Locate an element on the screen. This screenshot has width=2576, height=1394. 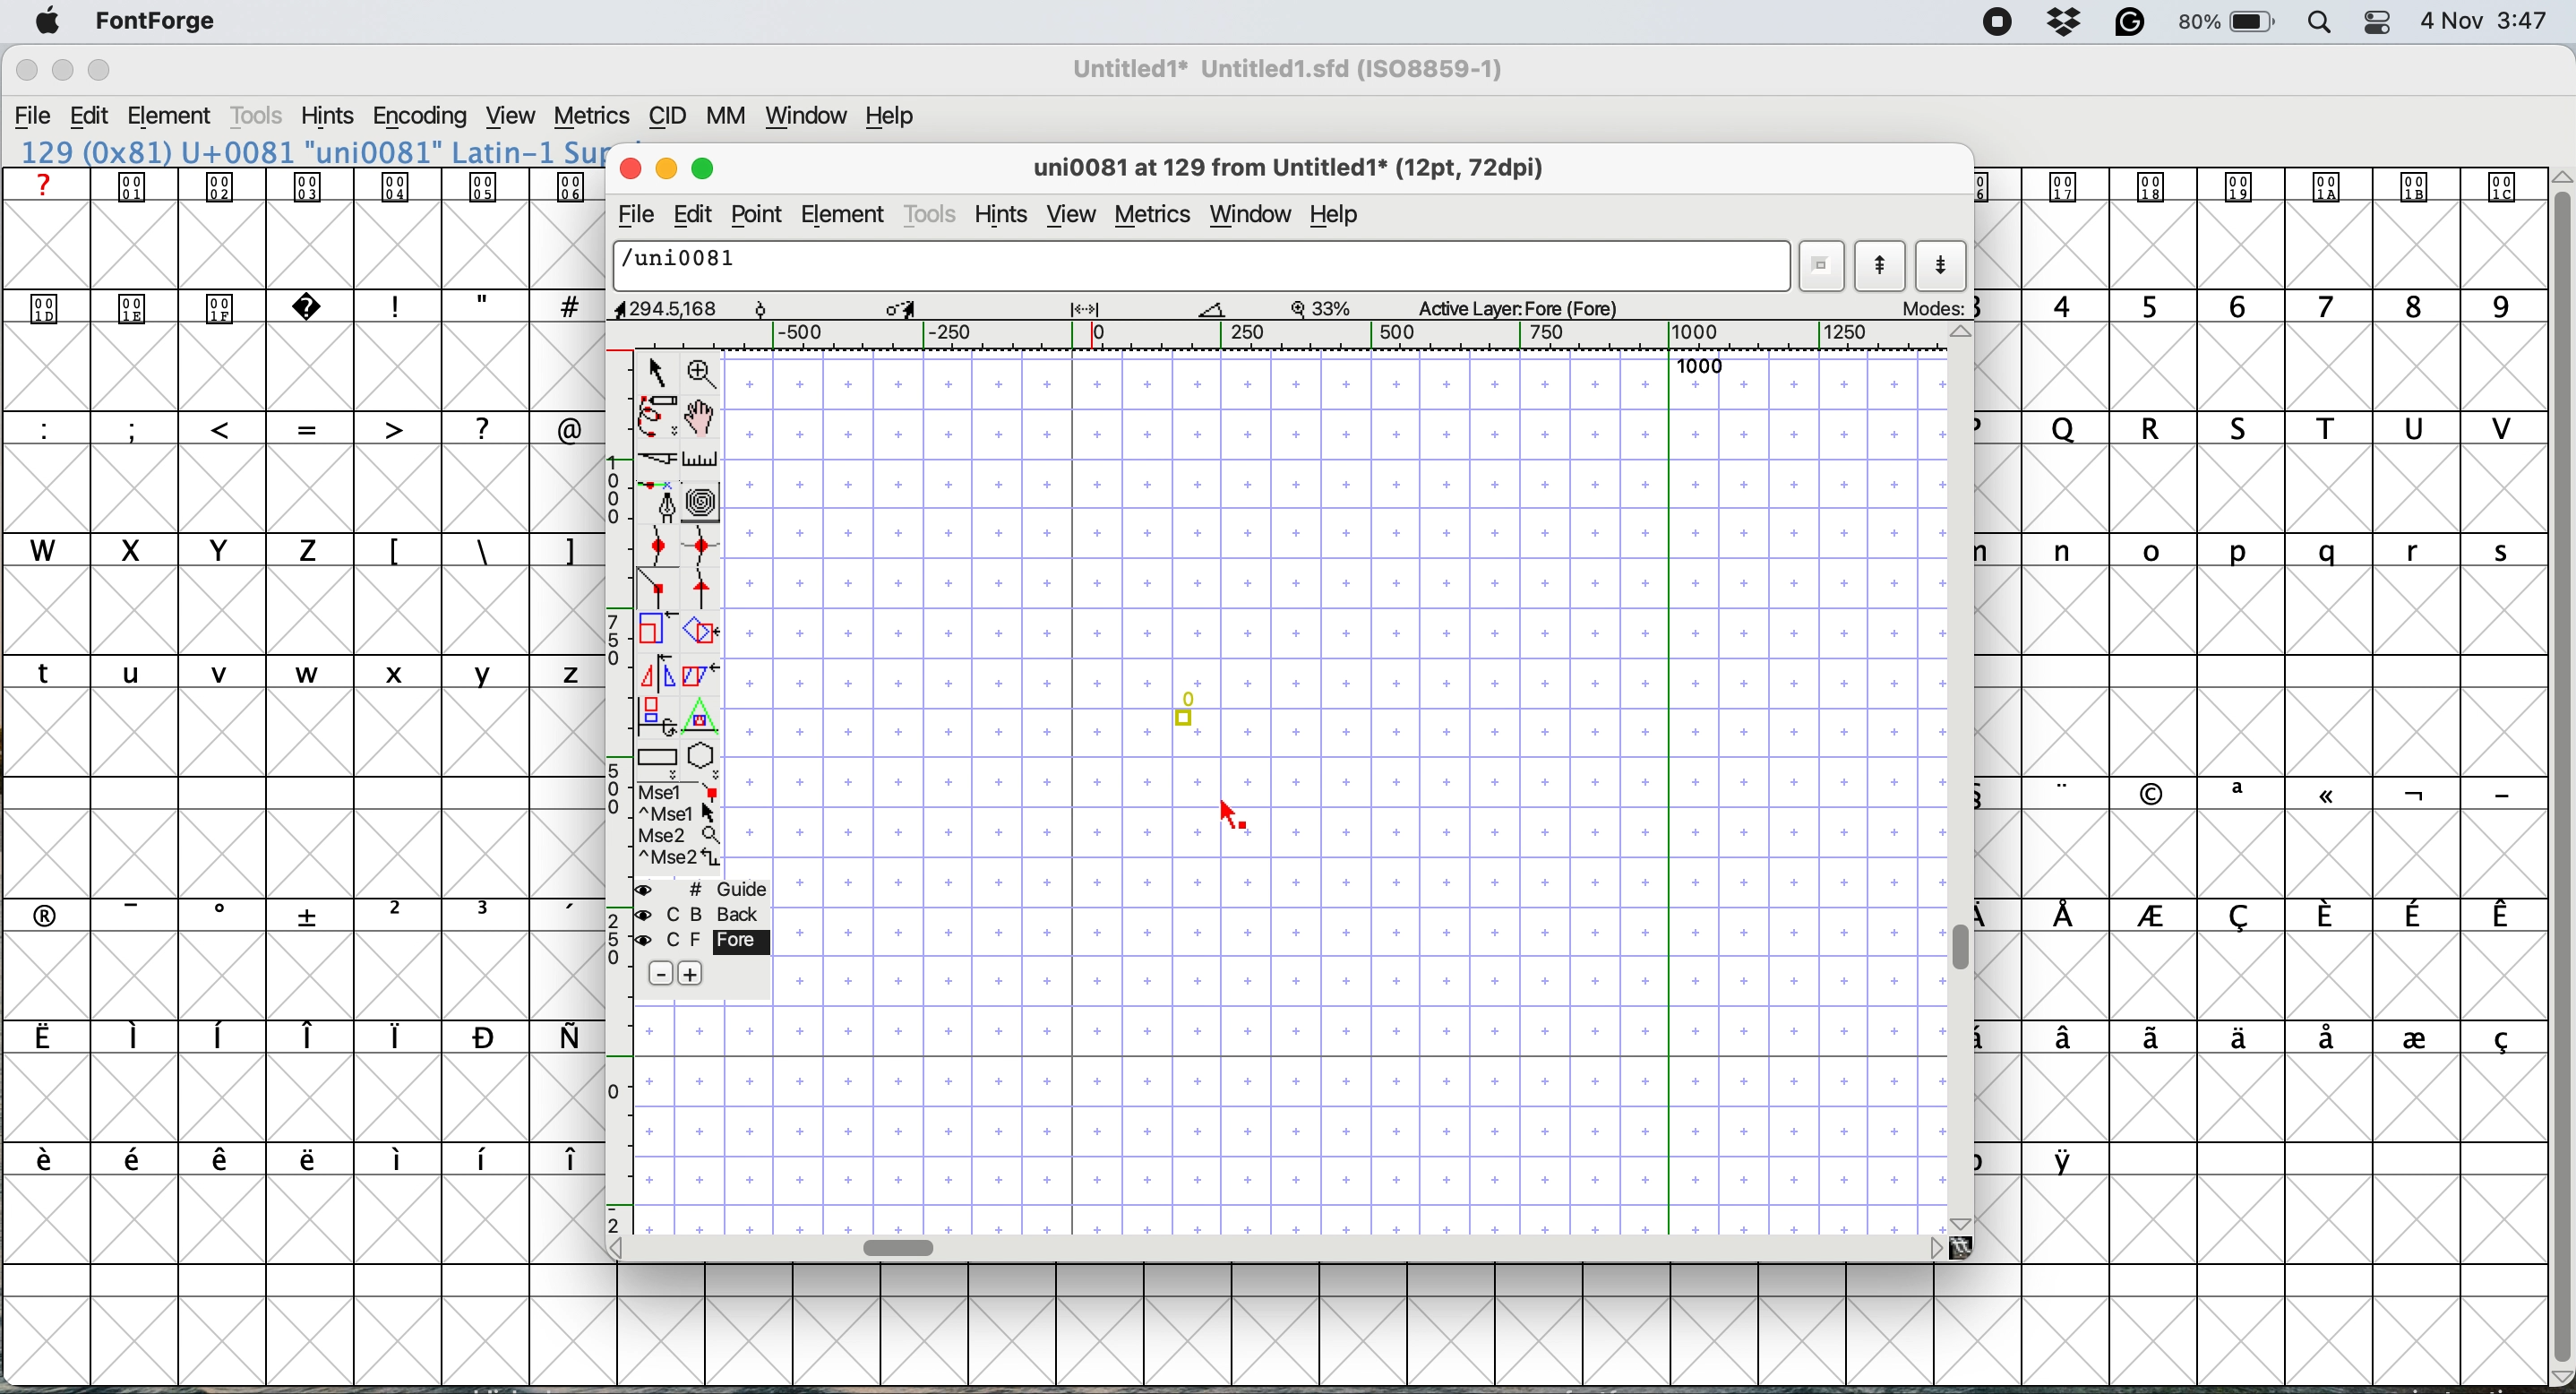
Minimize is located at coordinates (65, 70).